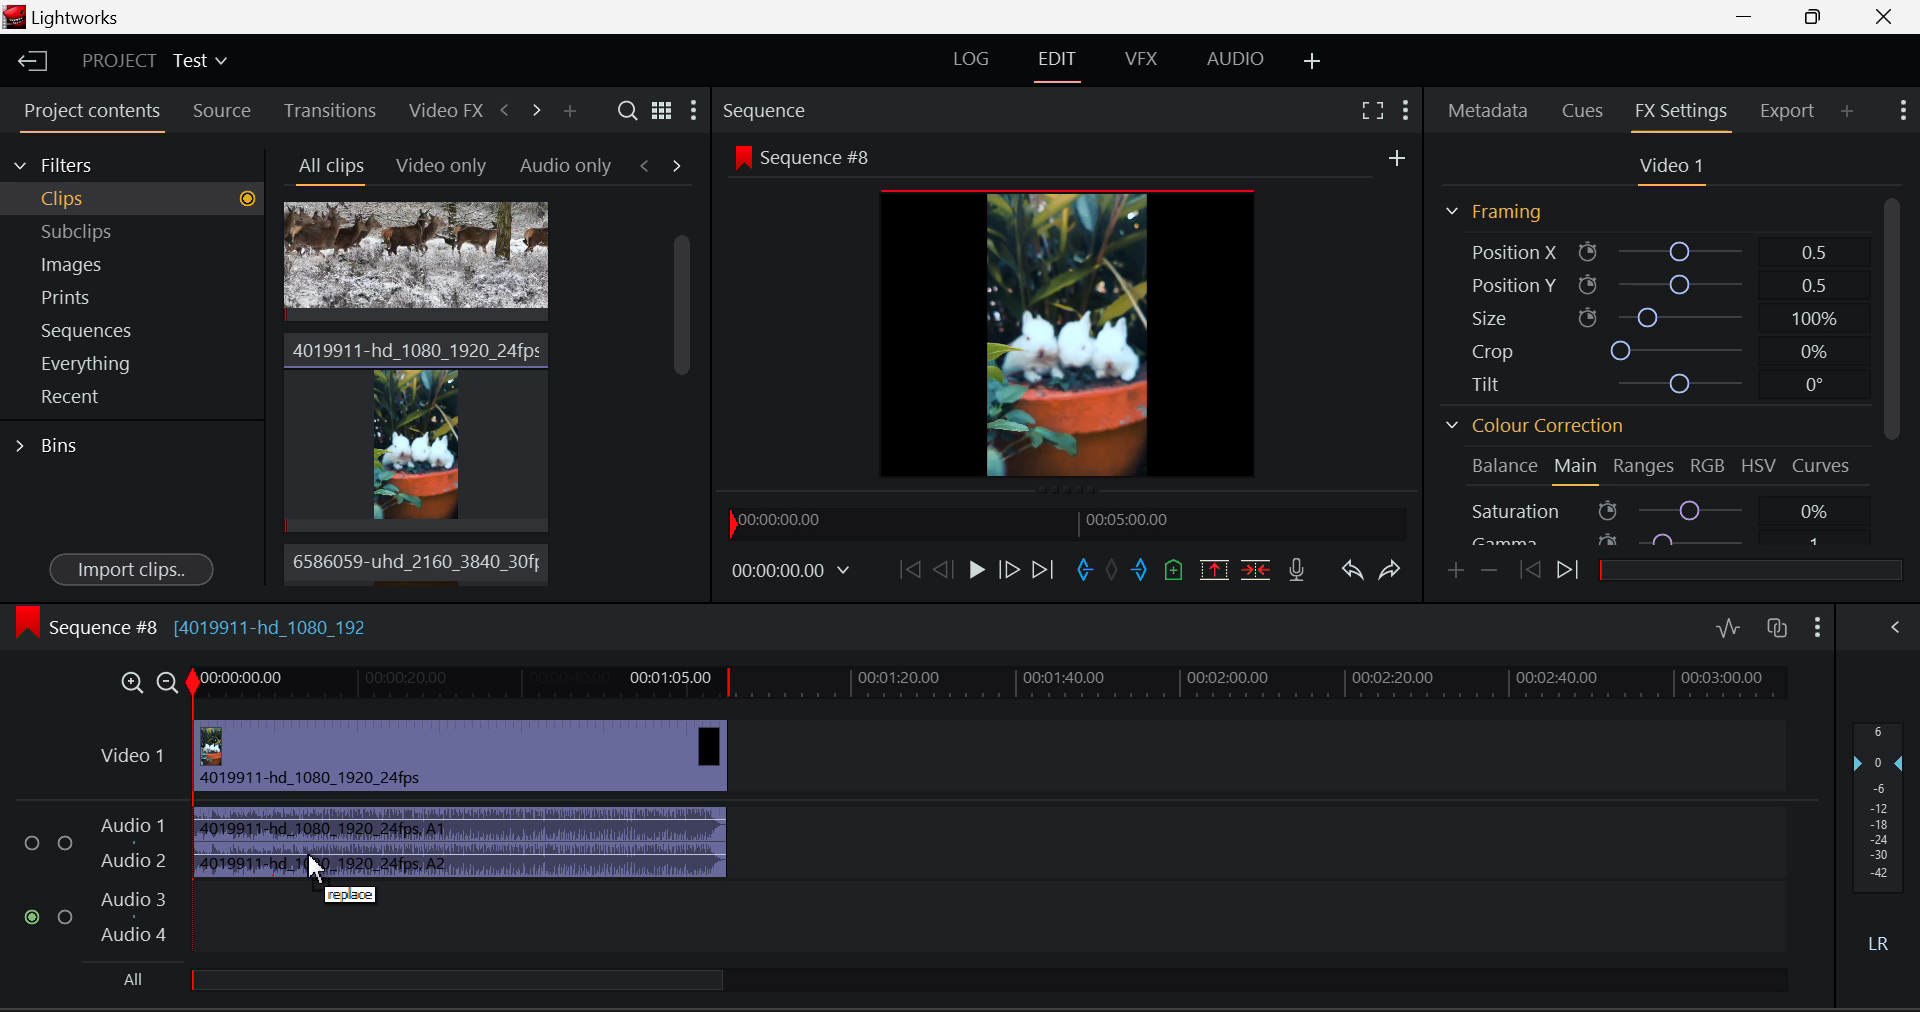 The image size is (1920, 1012). What do you see at coordinates (538, 116) in the screenshot?
I see `Next Panel` at bounding box center [538, 116].